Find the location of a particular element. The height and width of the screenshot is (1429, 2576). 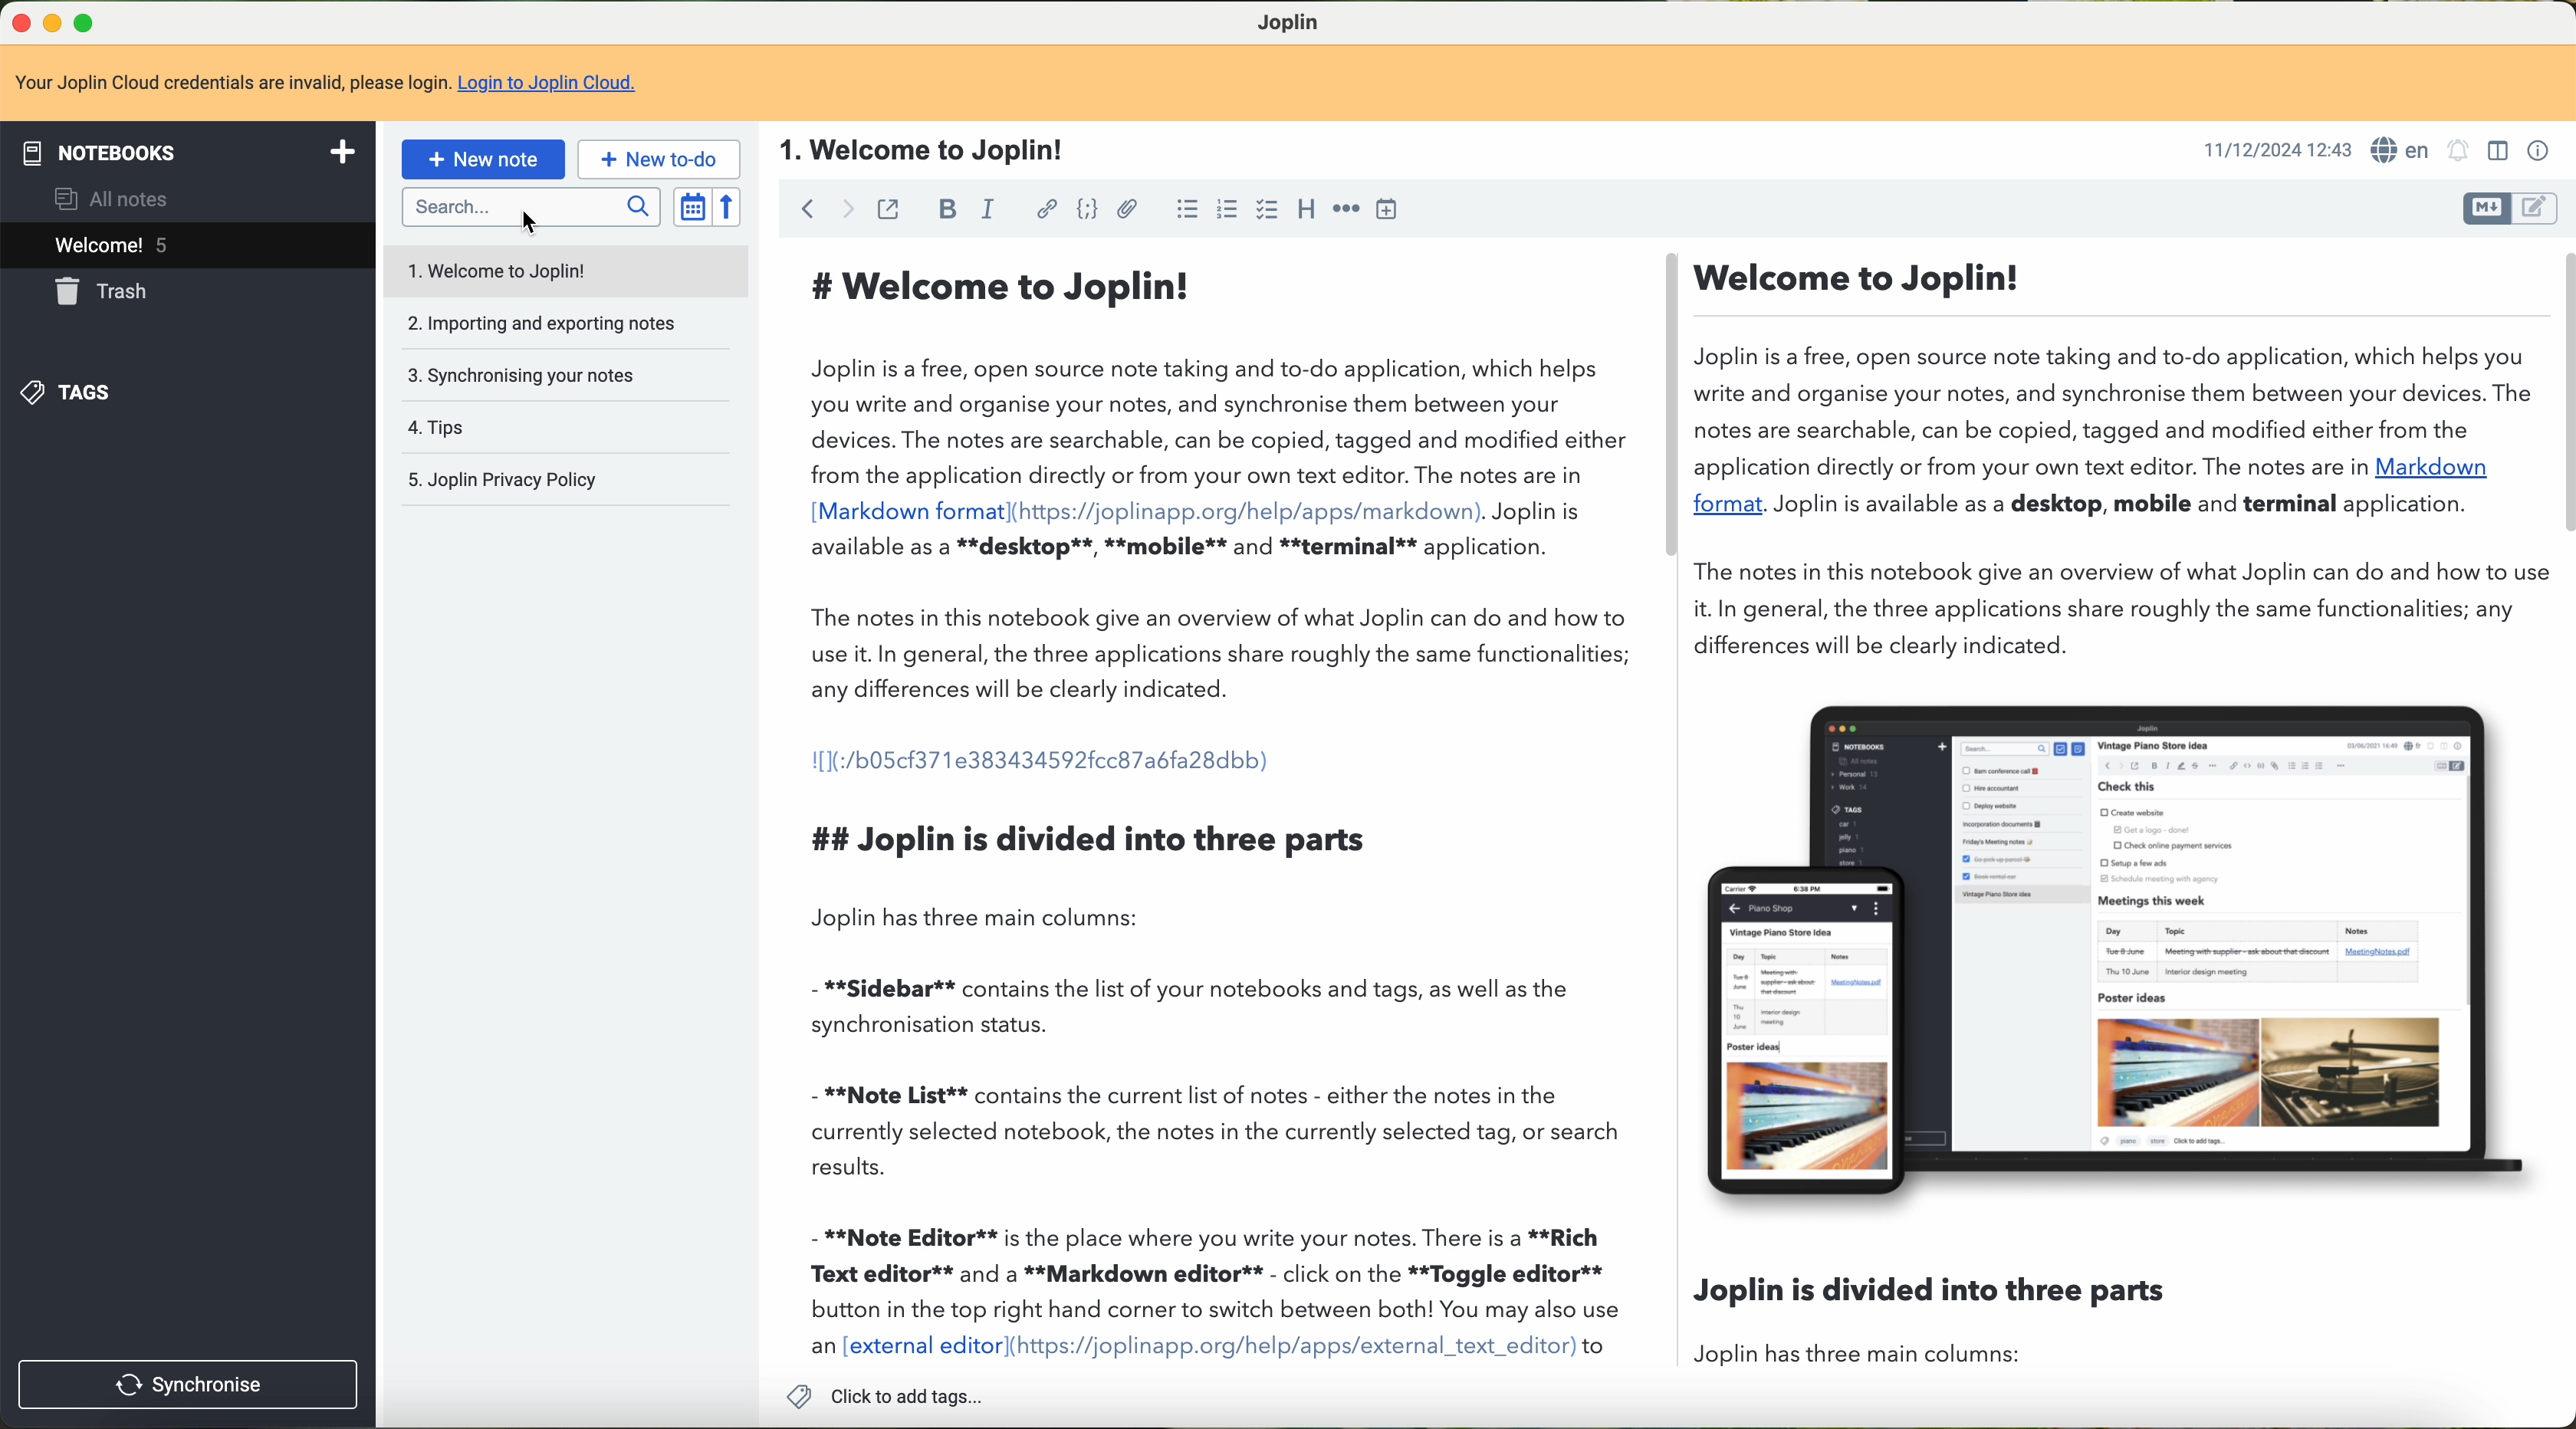

reverse sort order is located at coordinates (726, 205).